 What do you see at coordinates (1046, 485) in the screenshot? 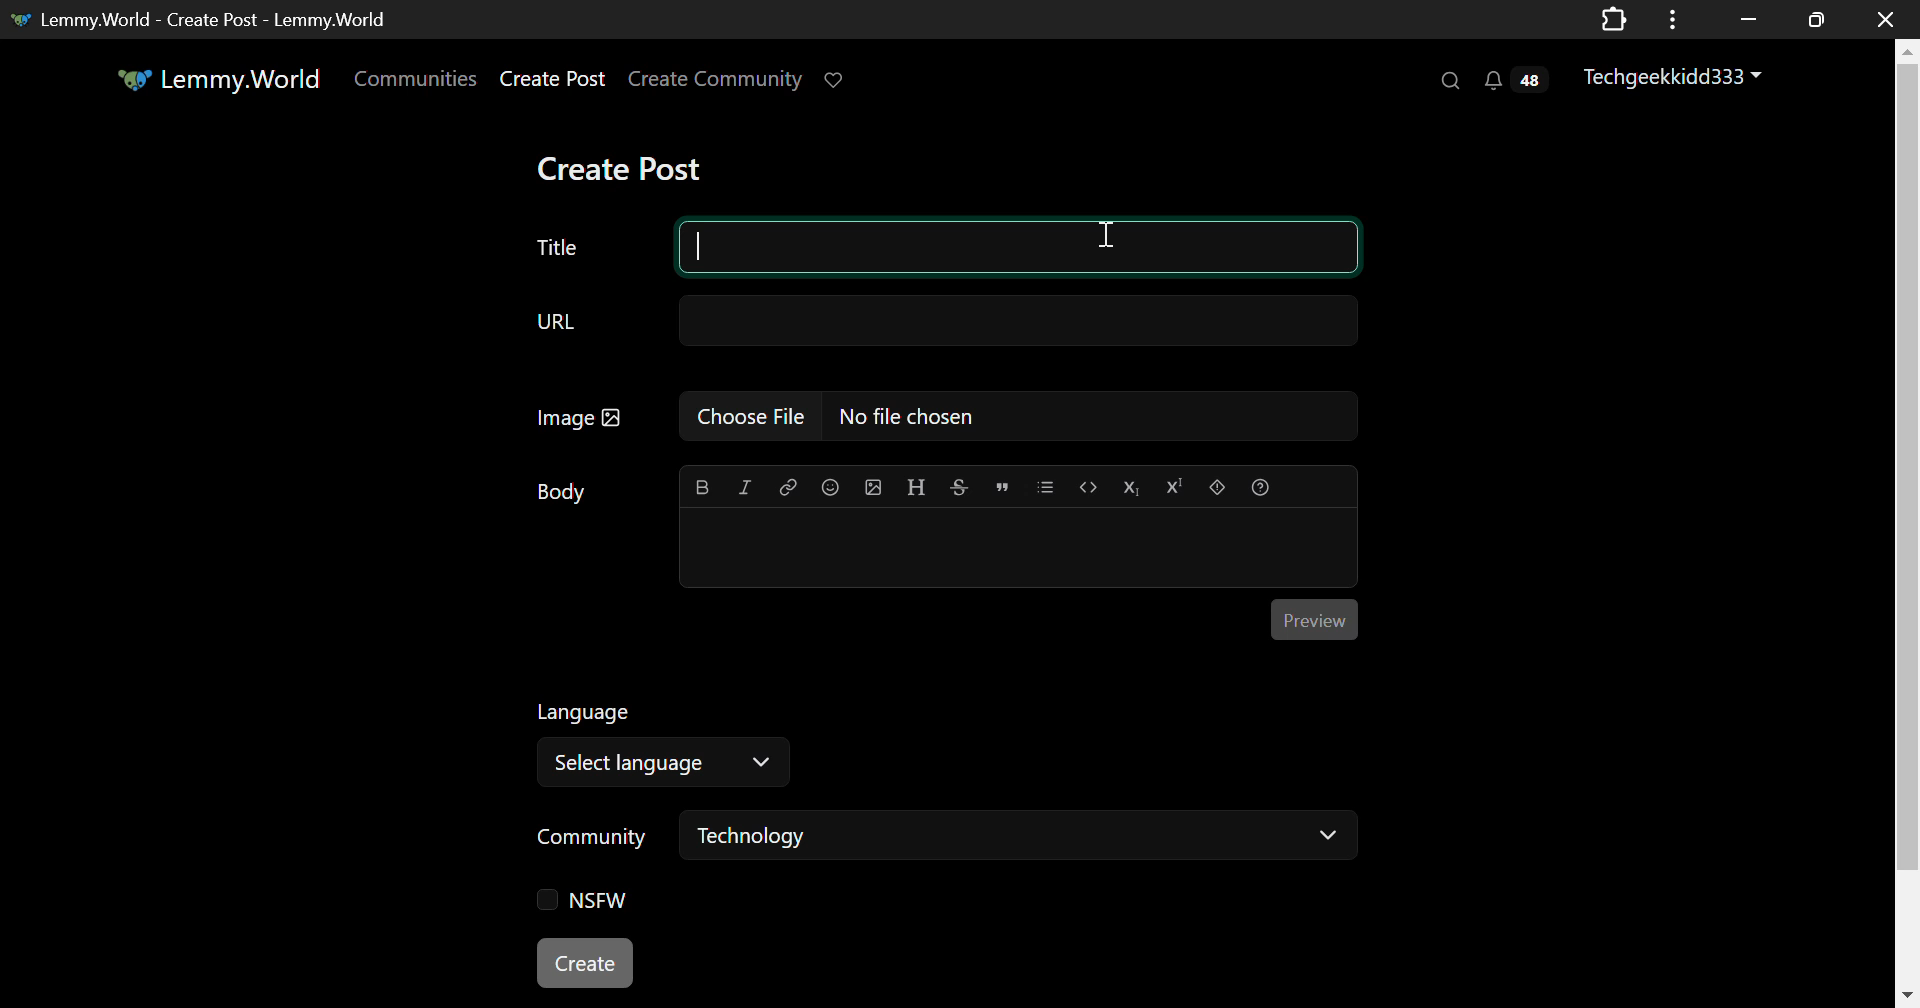
I see `list` at bounding box center [1046, 485].